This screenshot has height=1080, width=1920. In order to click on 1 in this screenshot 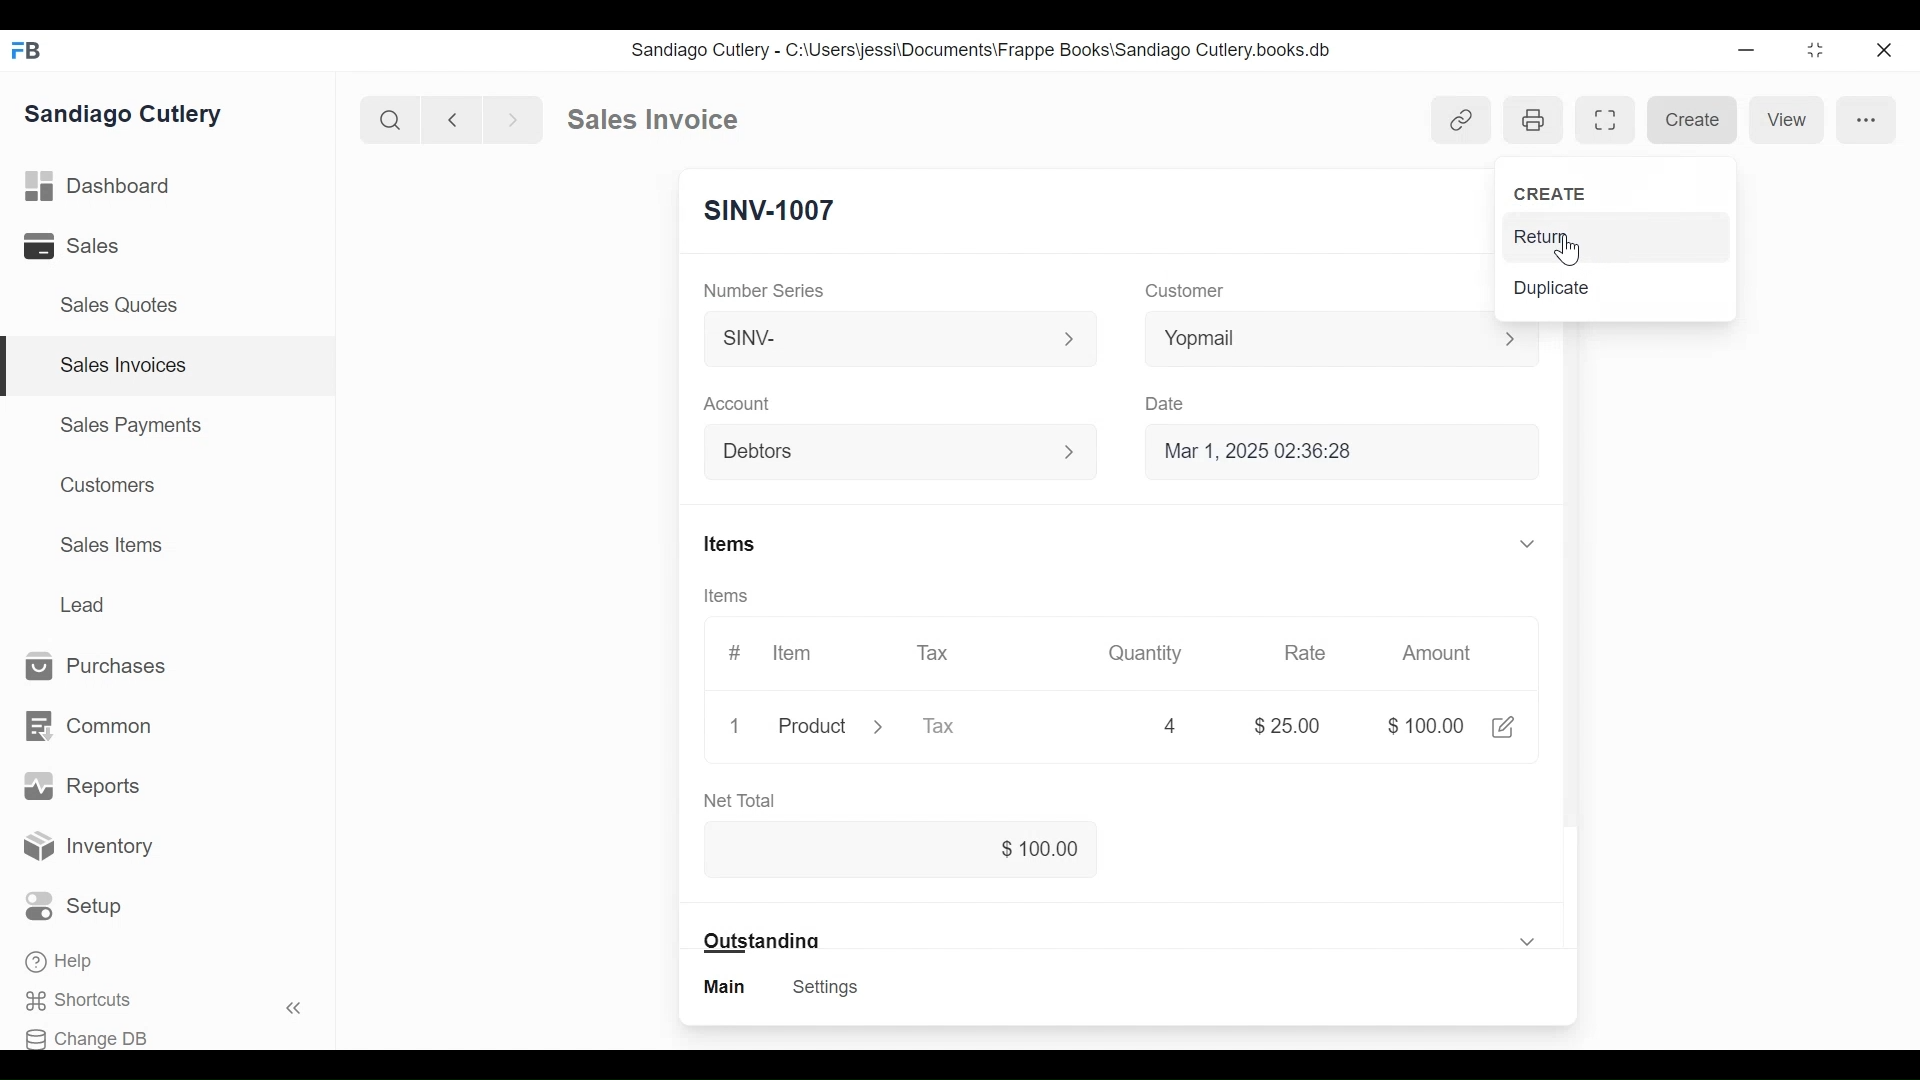, I will do `click(735, 725)`.